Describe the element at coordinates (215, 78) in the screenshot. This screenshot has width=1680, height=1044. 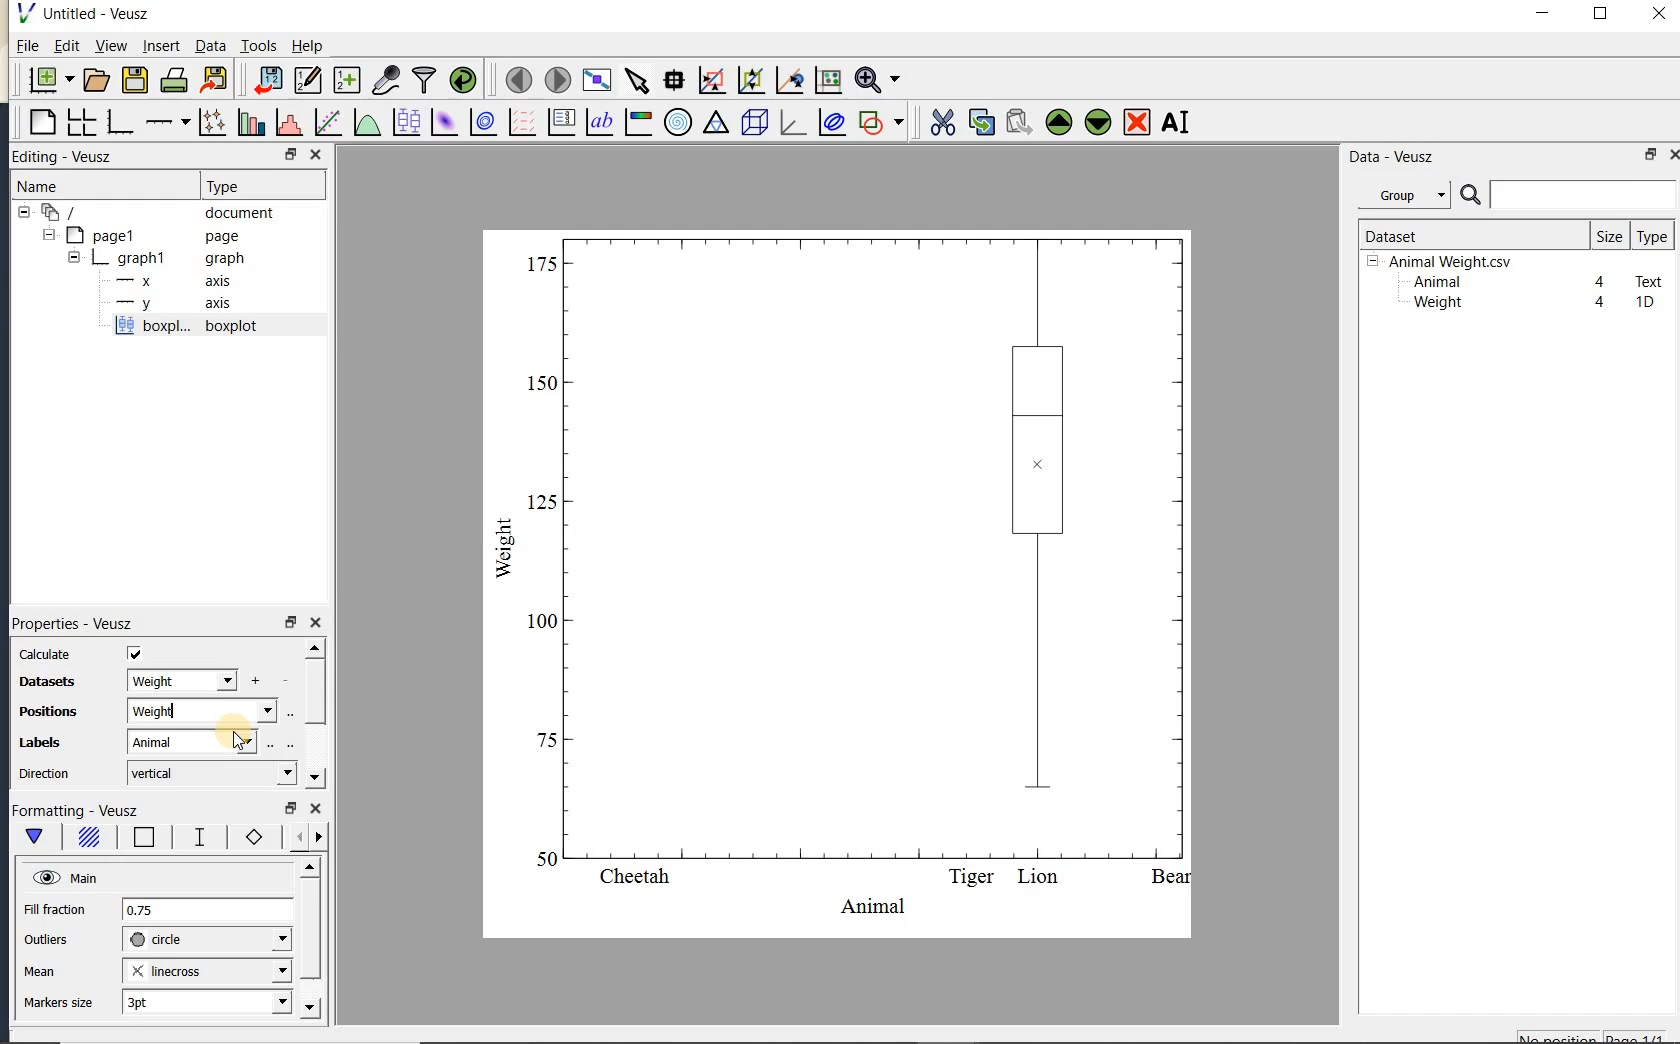
I see `export to graphics format` at that location.